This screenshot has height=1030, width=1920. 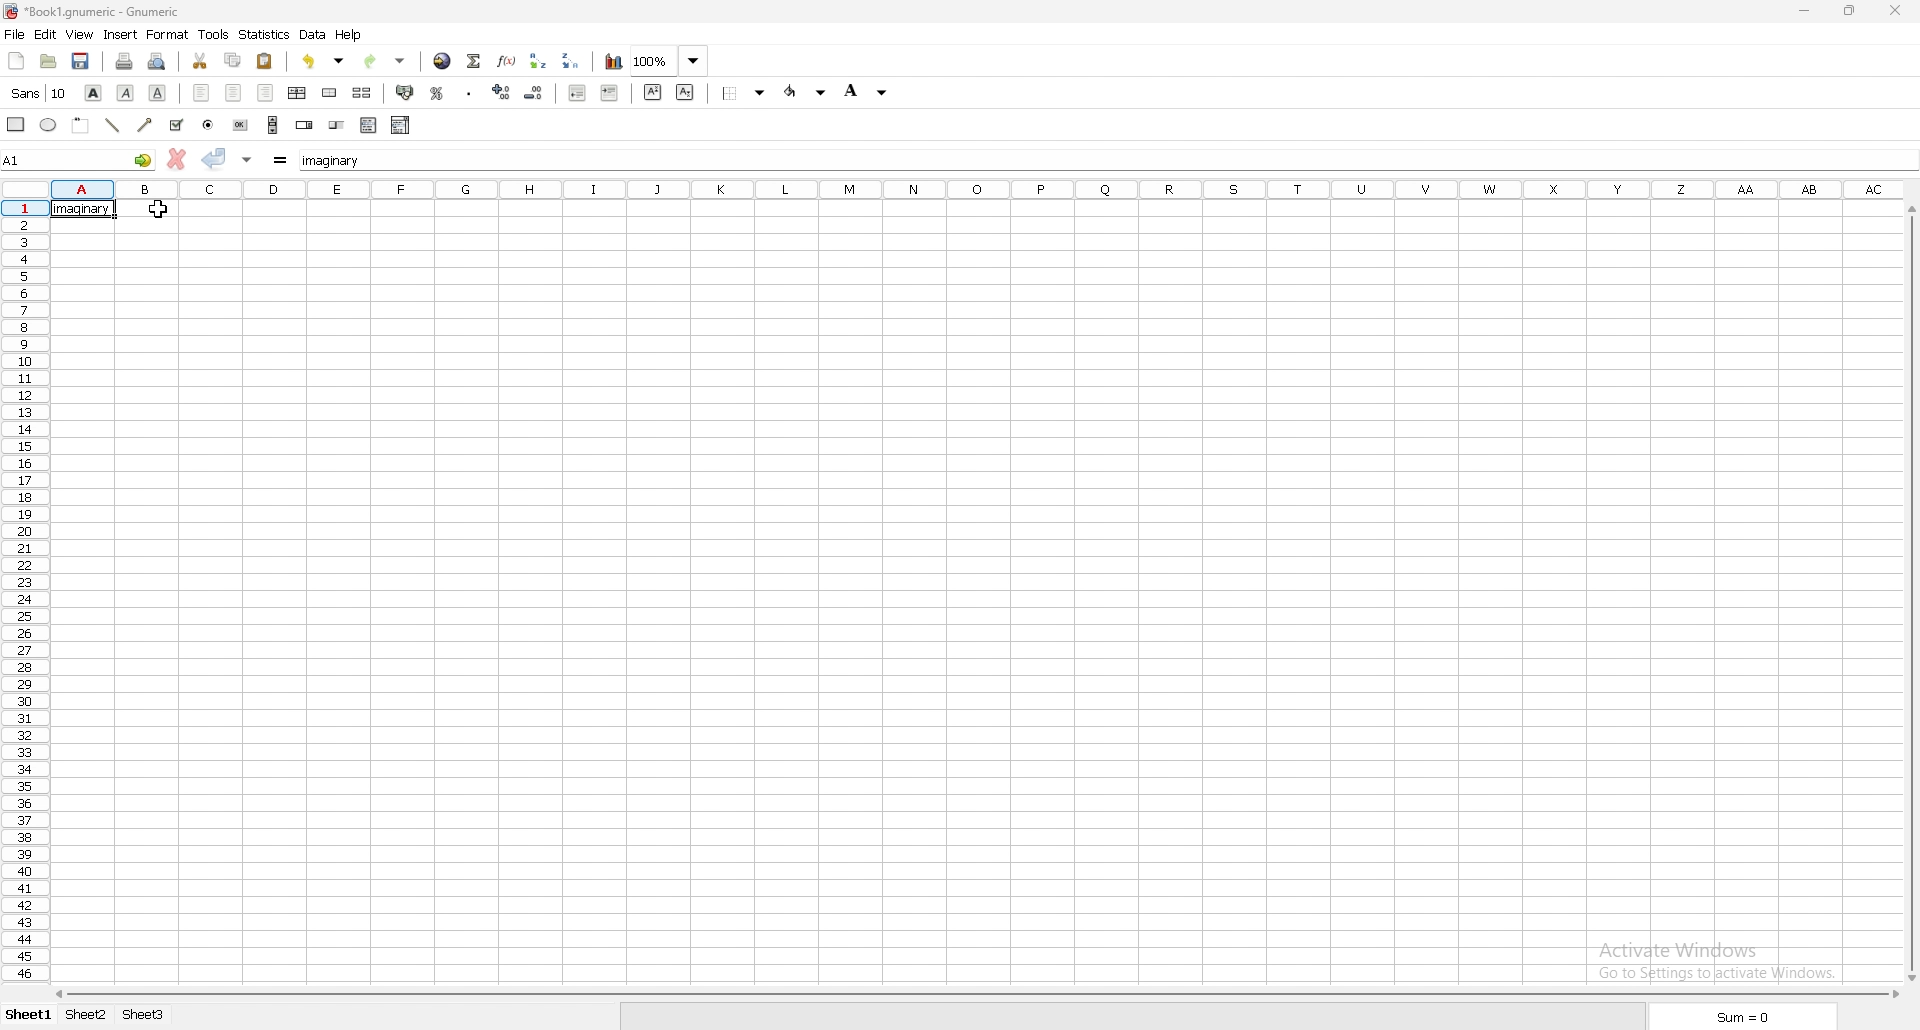 I want to click on line, so click(x=114, y=124).